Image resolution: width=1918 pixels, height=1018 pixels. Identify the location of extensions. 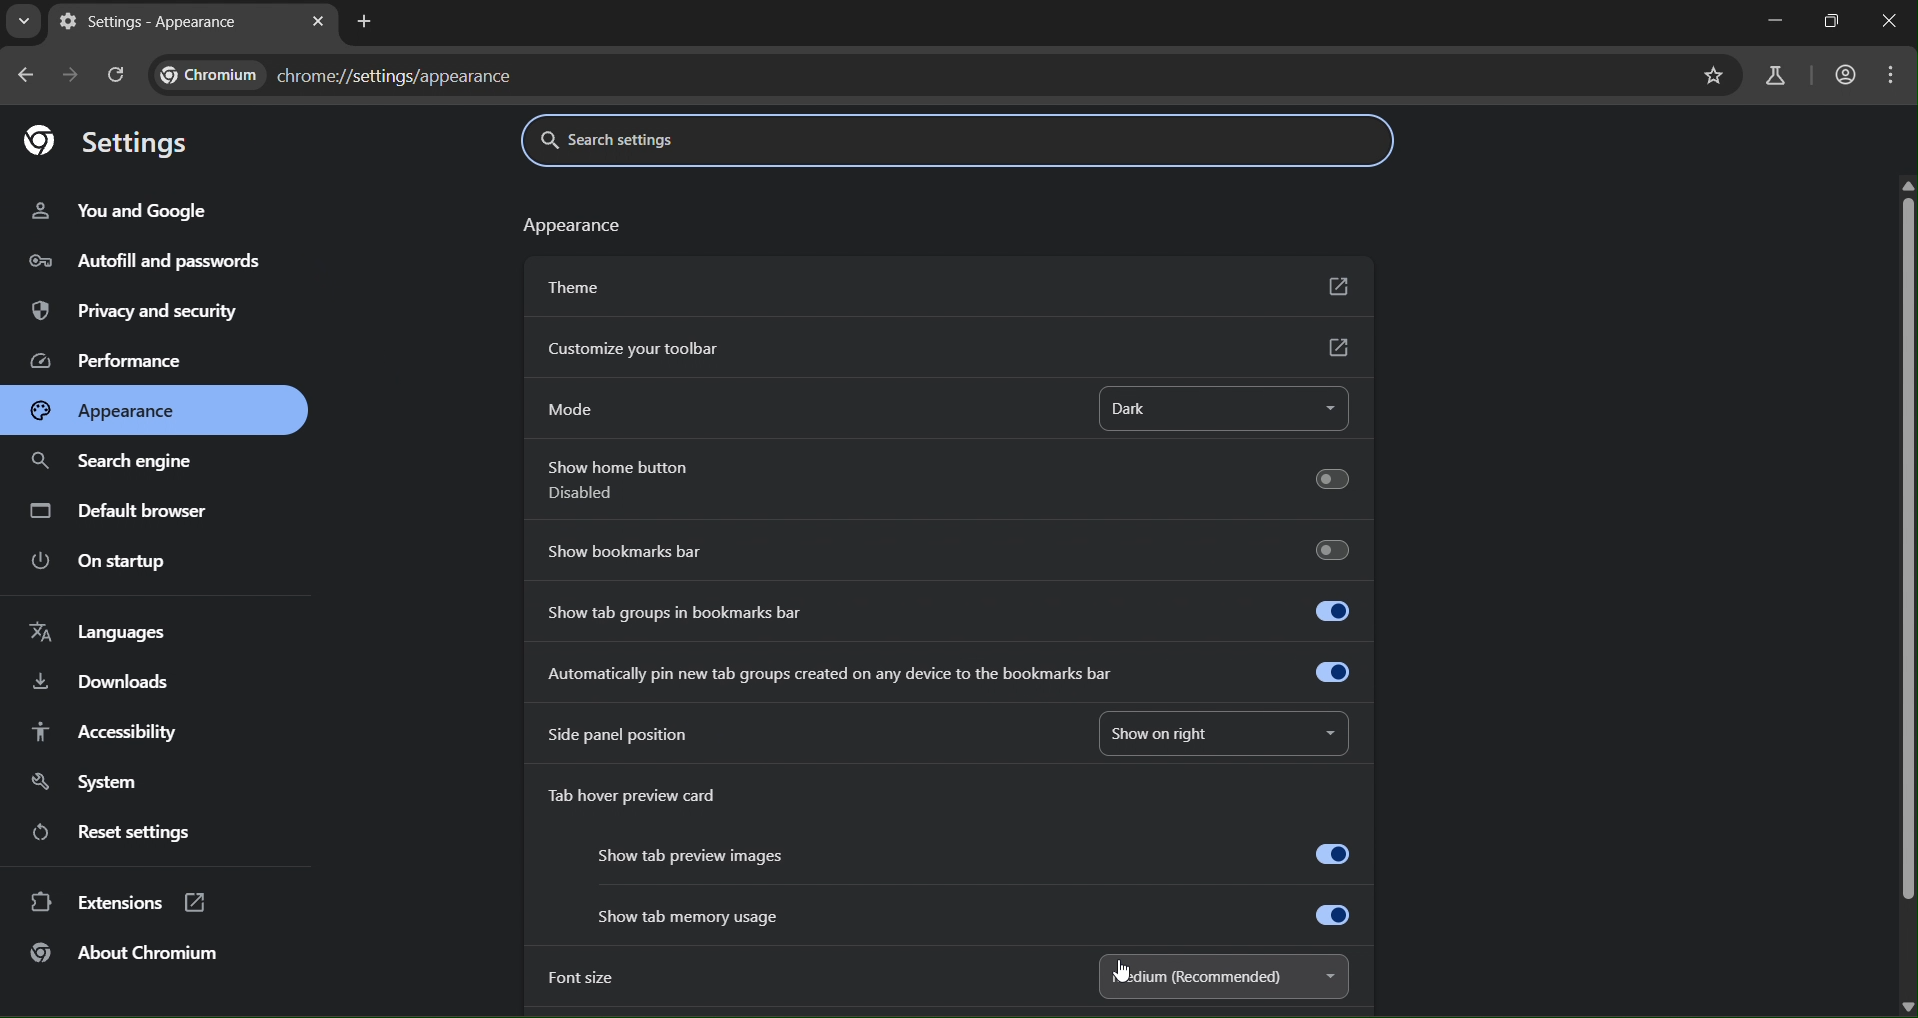
(119, 900).